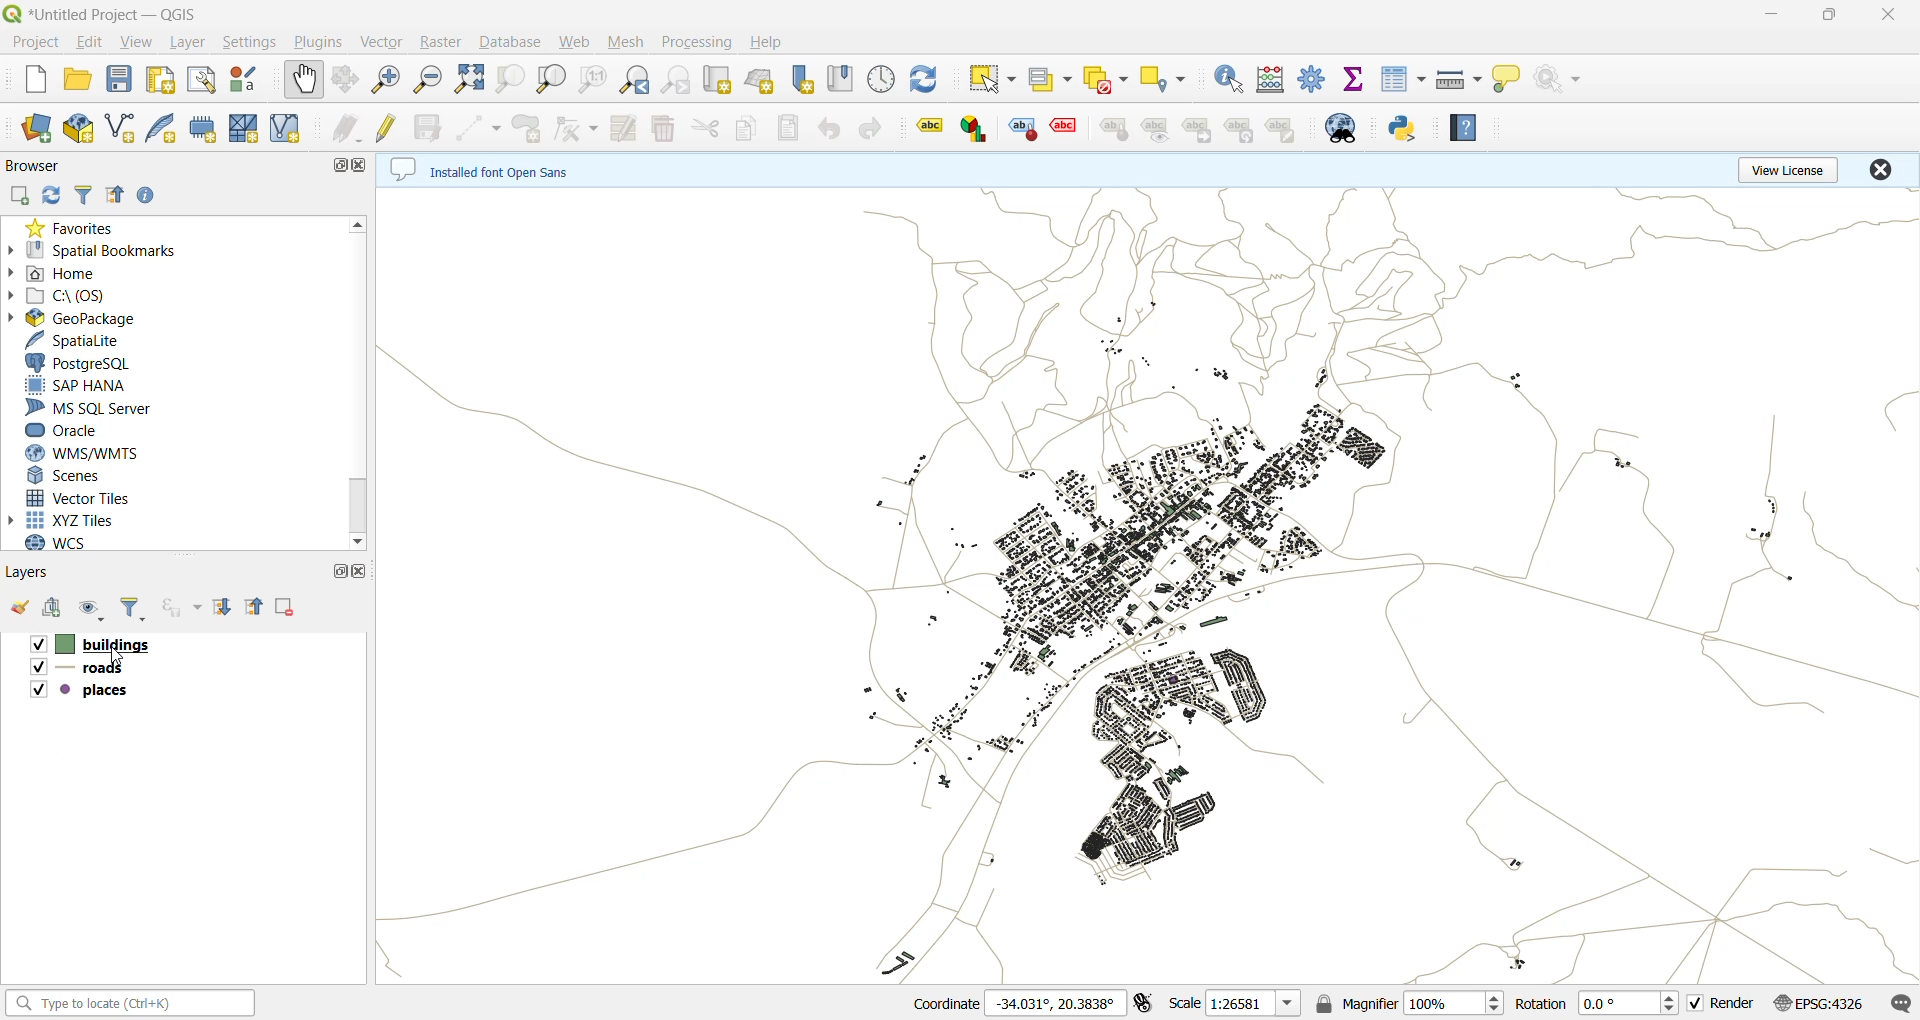 Image resolution: width=1920 pixels, height=1020 pixels. I want to click on wcs, so click(75, 543).